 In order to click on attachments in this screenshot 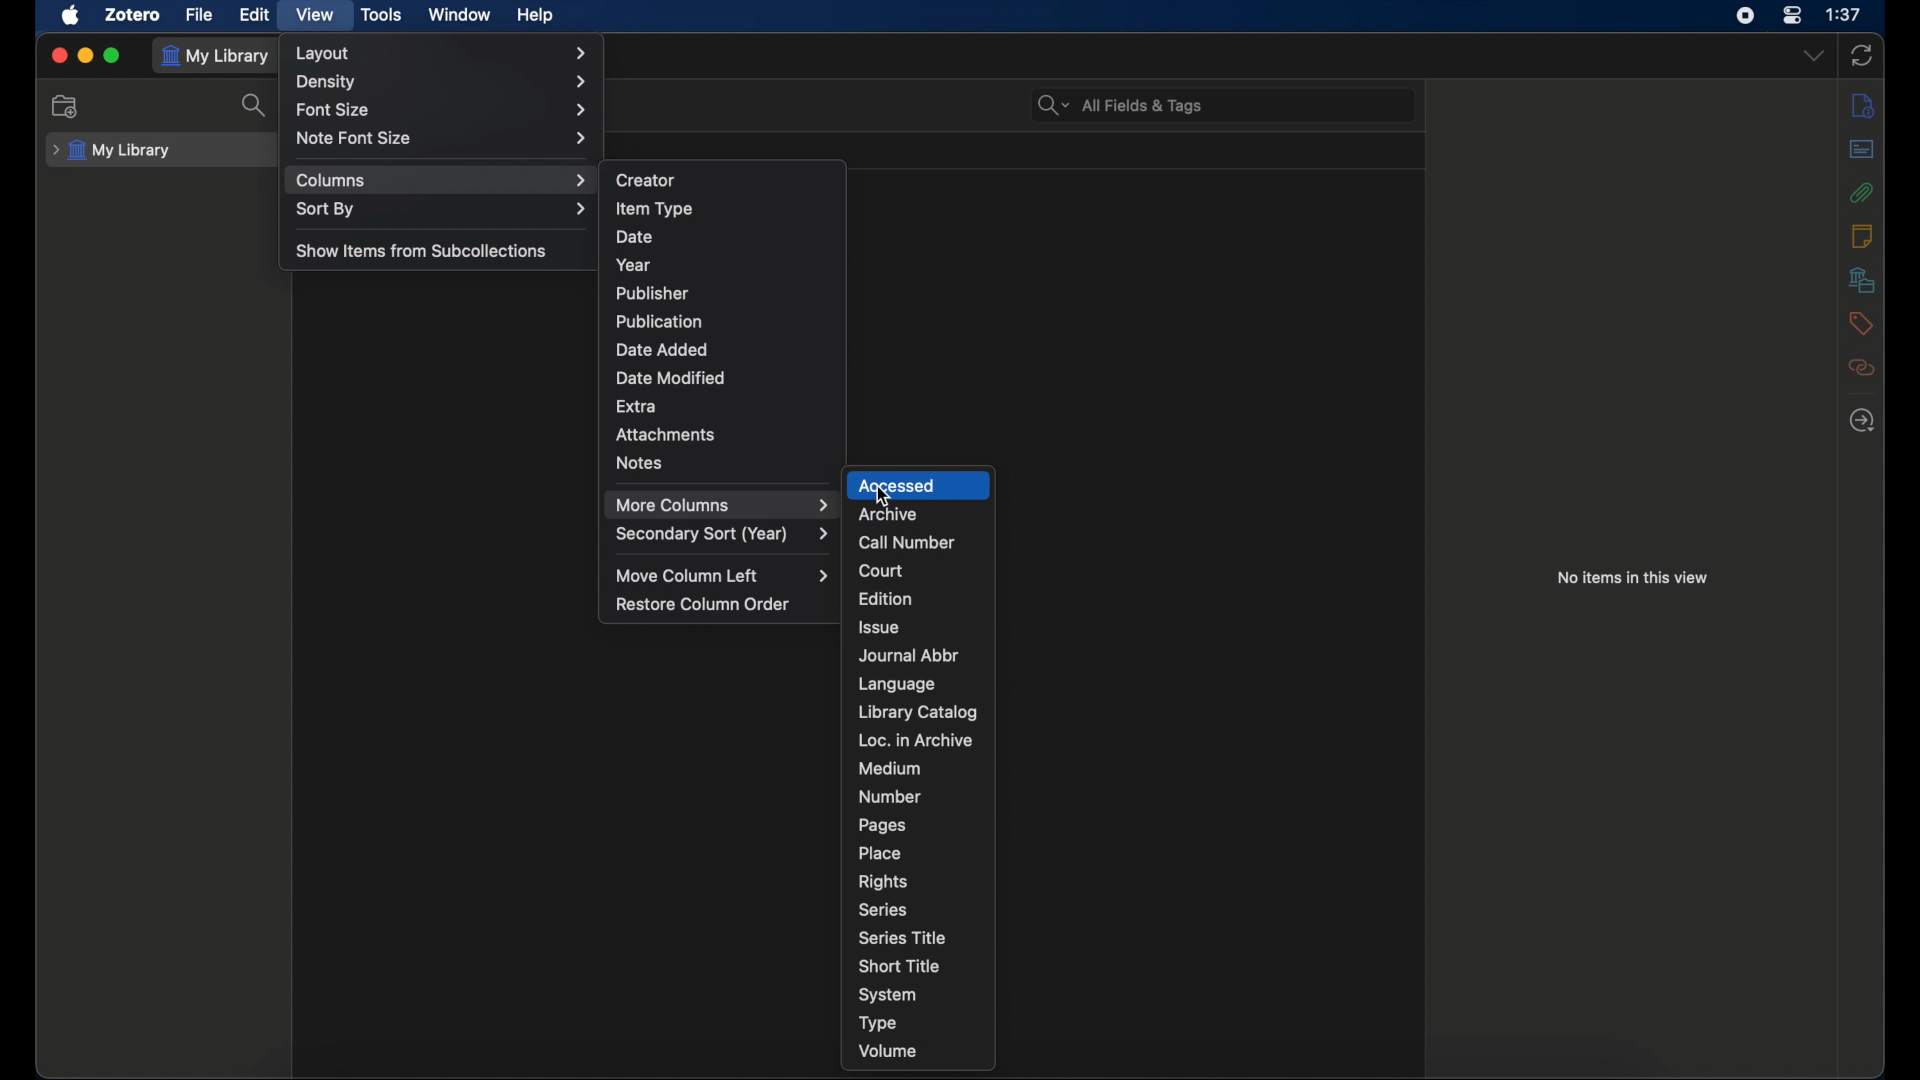, I will do `click(1861, 193)`.